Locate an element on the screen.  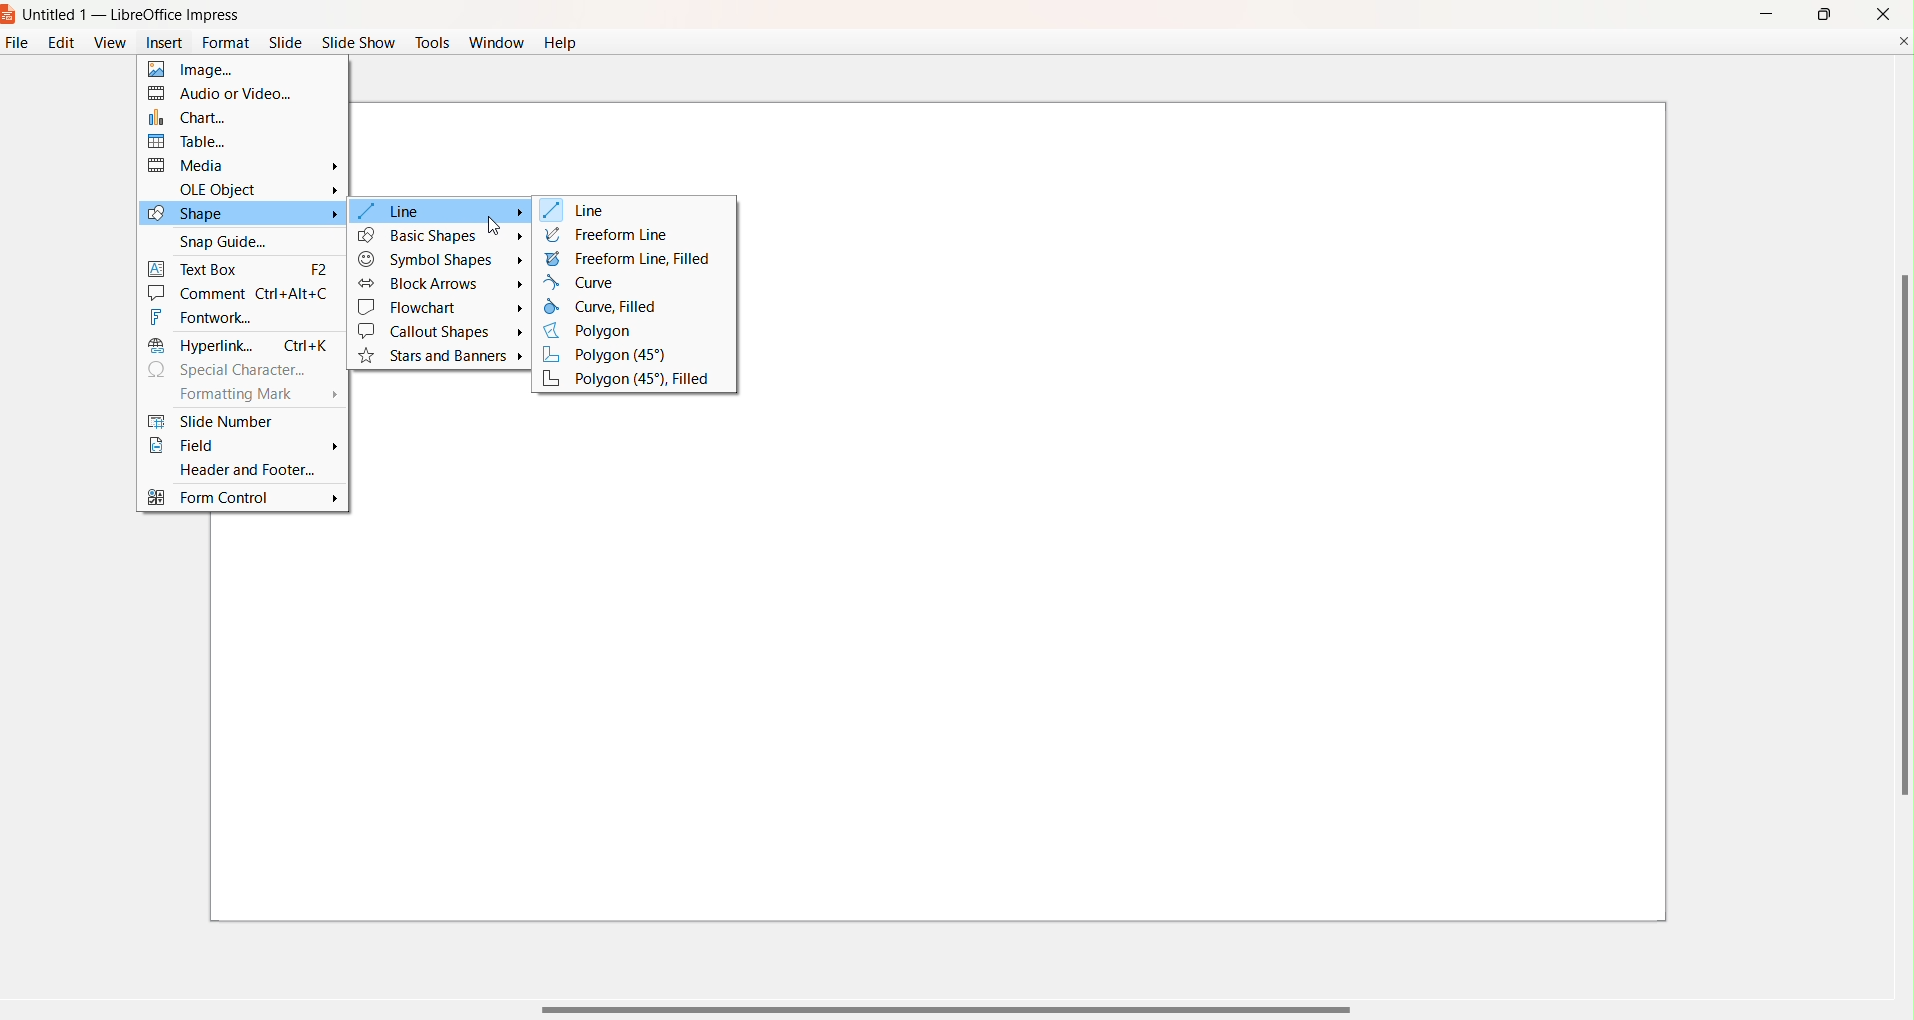
Line is located at coordinates (582, 211).